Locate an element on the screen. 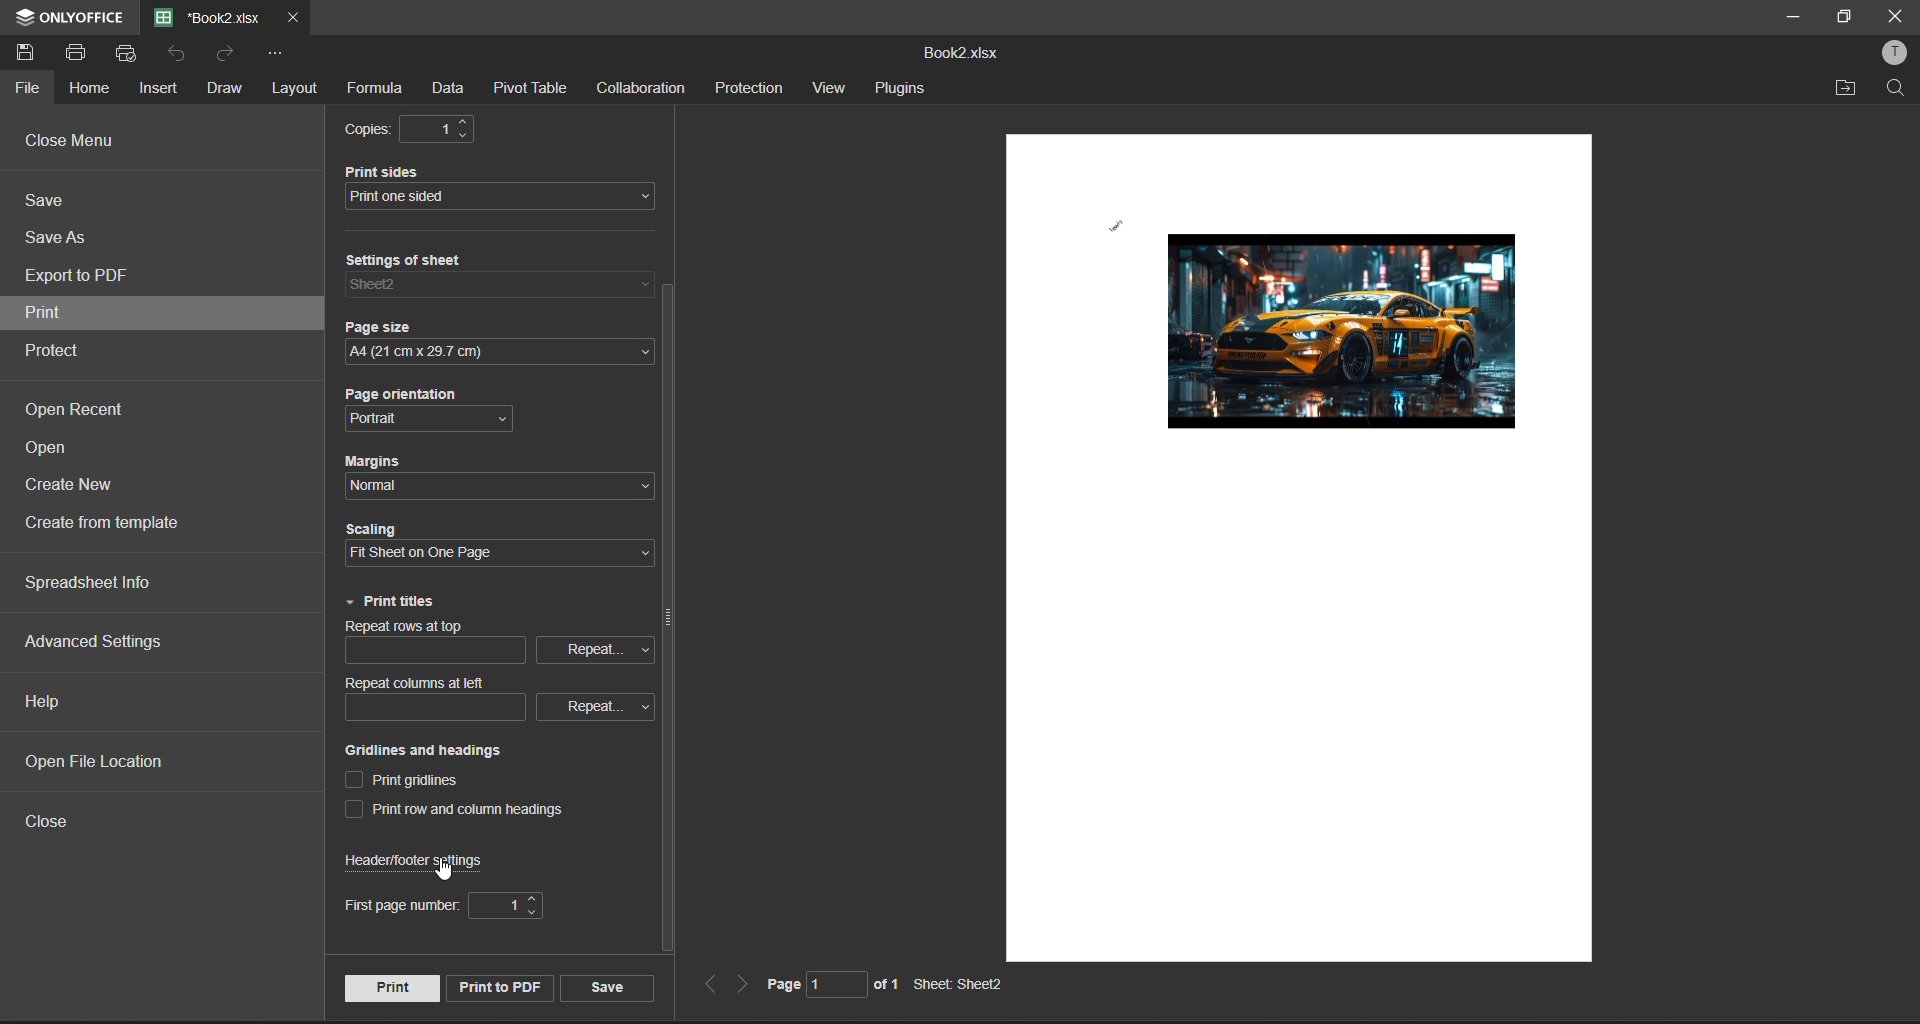  file name is located at coordinates (960, 51).